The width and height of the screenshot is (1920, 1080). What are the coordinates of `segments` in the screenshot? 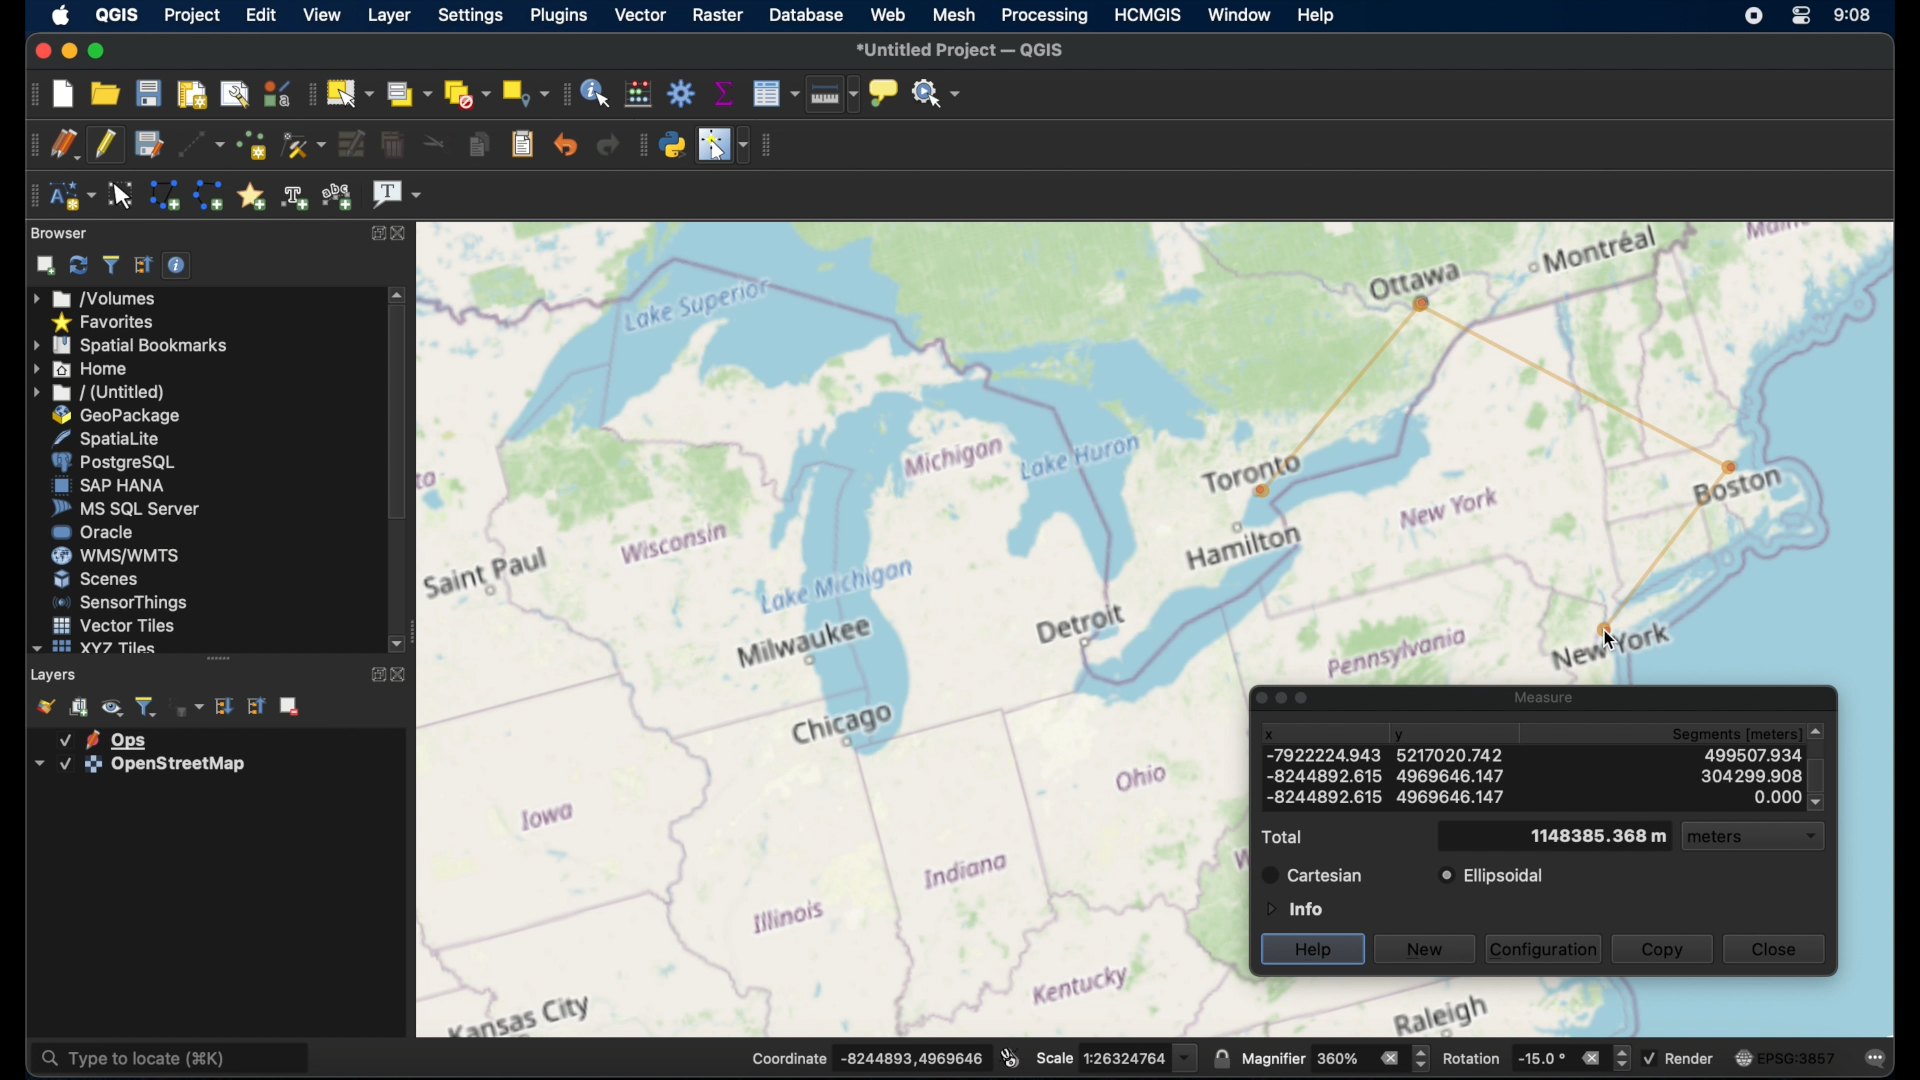 It's located at (1751, 797).